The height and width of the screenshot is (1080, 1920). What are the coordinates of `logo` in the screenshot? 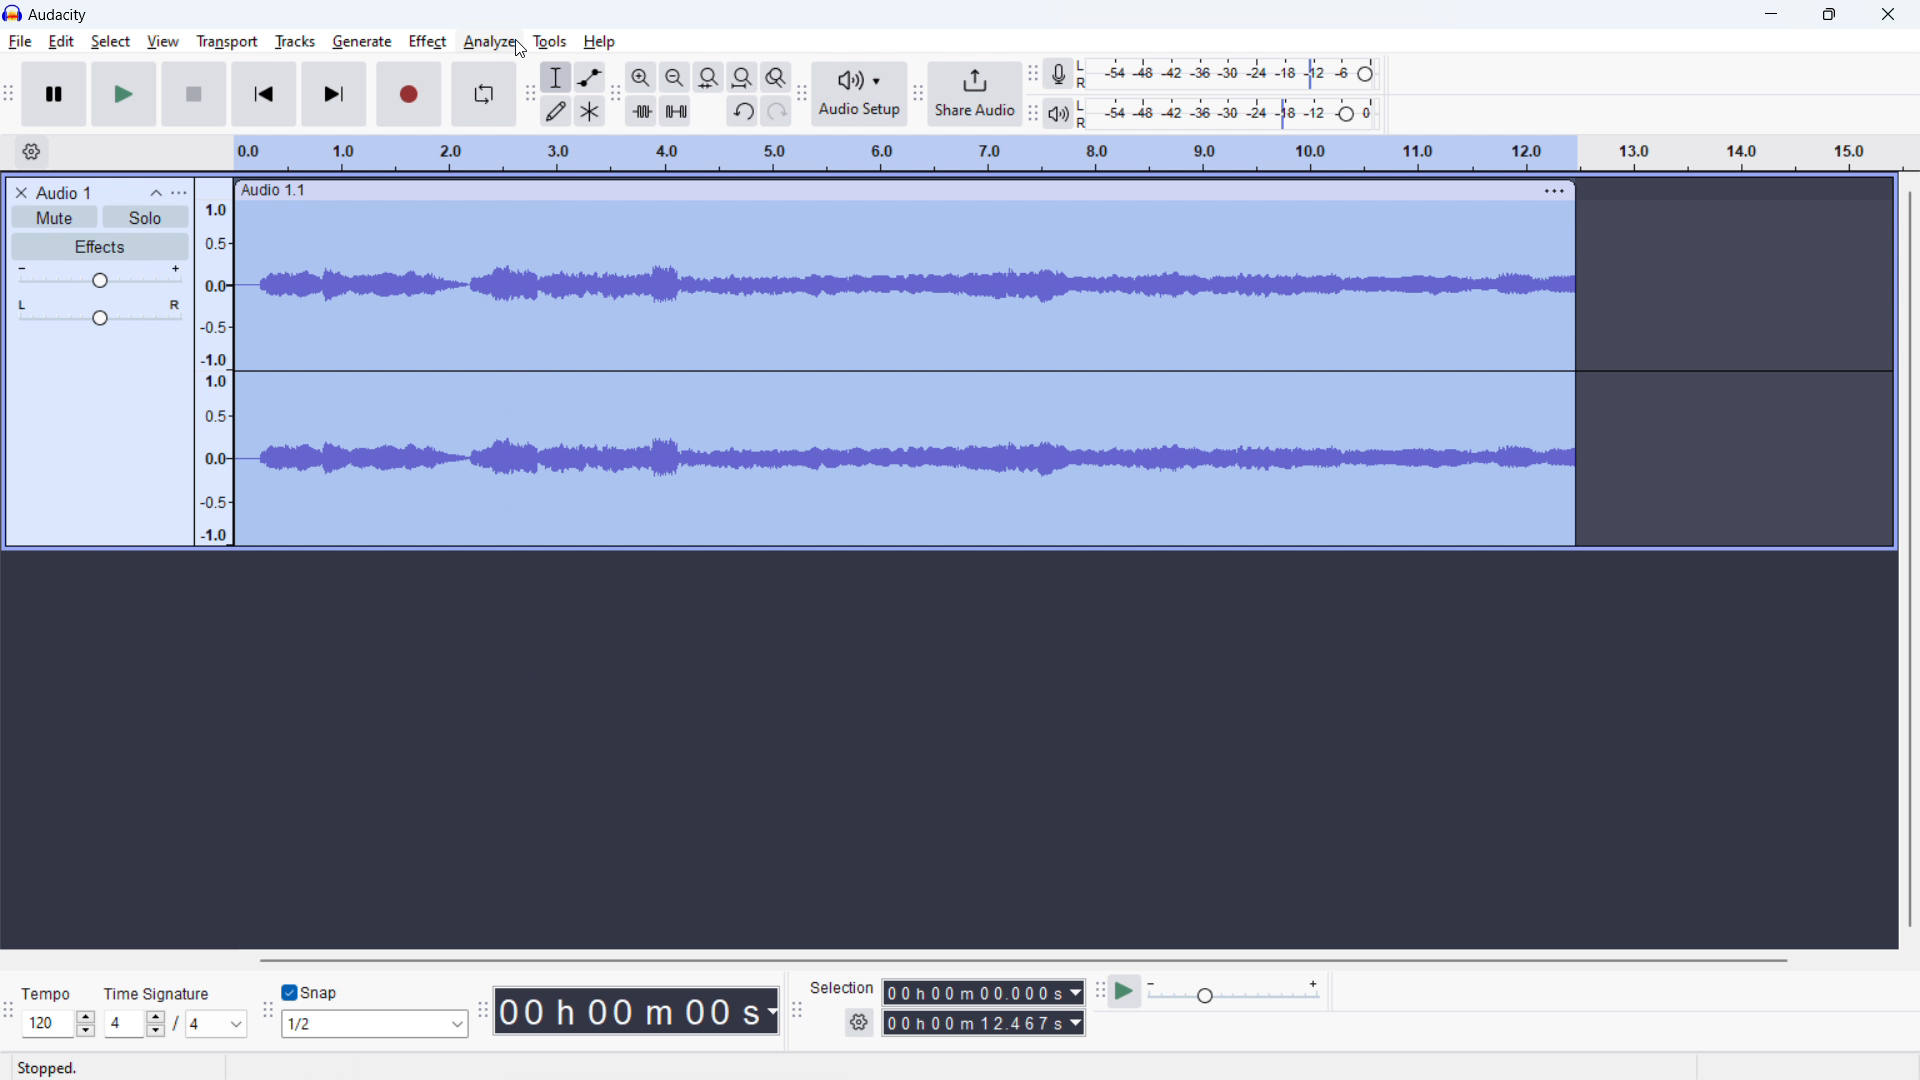 It's located at (58, 15).